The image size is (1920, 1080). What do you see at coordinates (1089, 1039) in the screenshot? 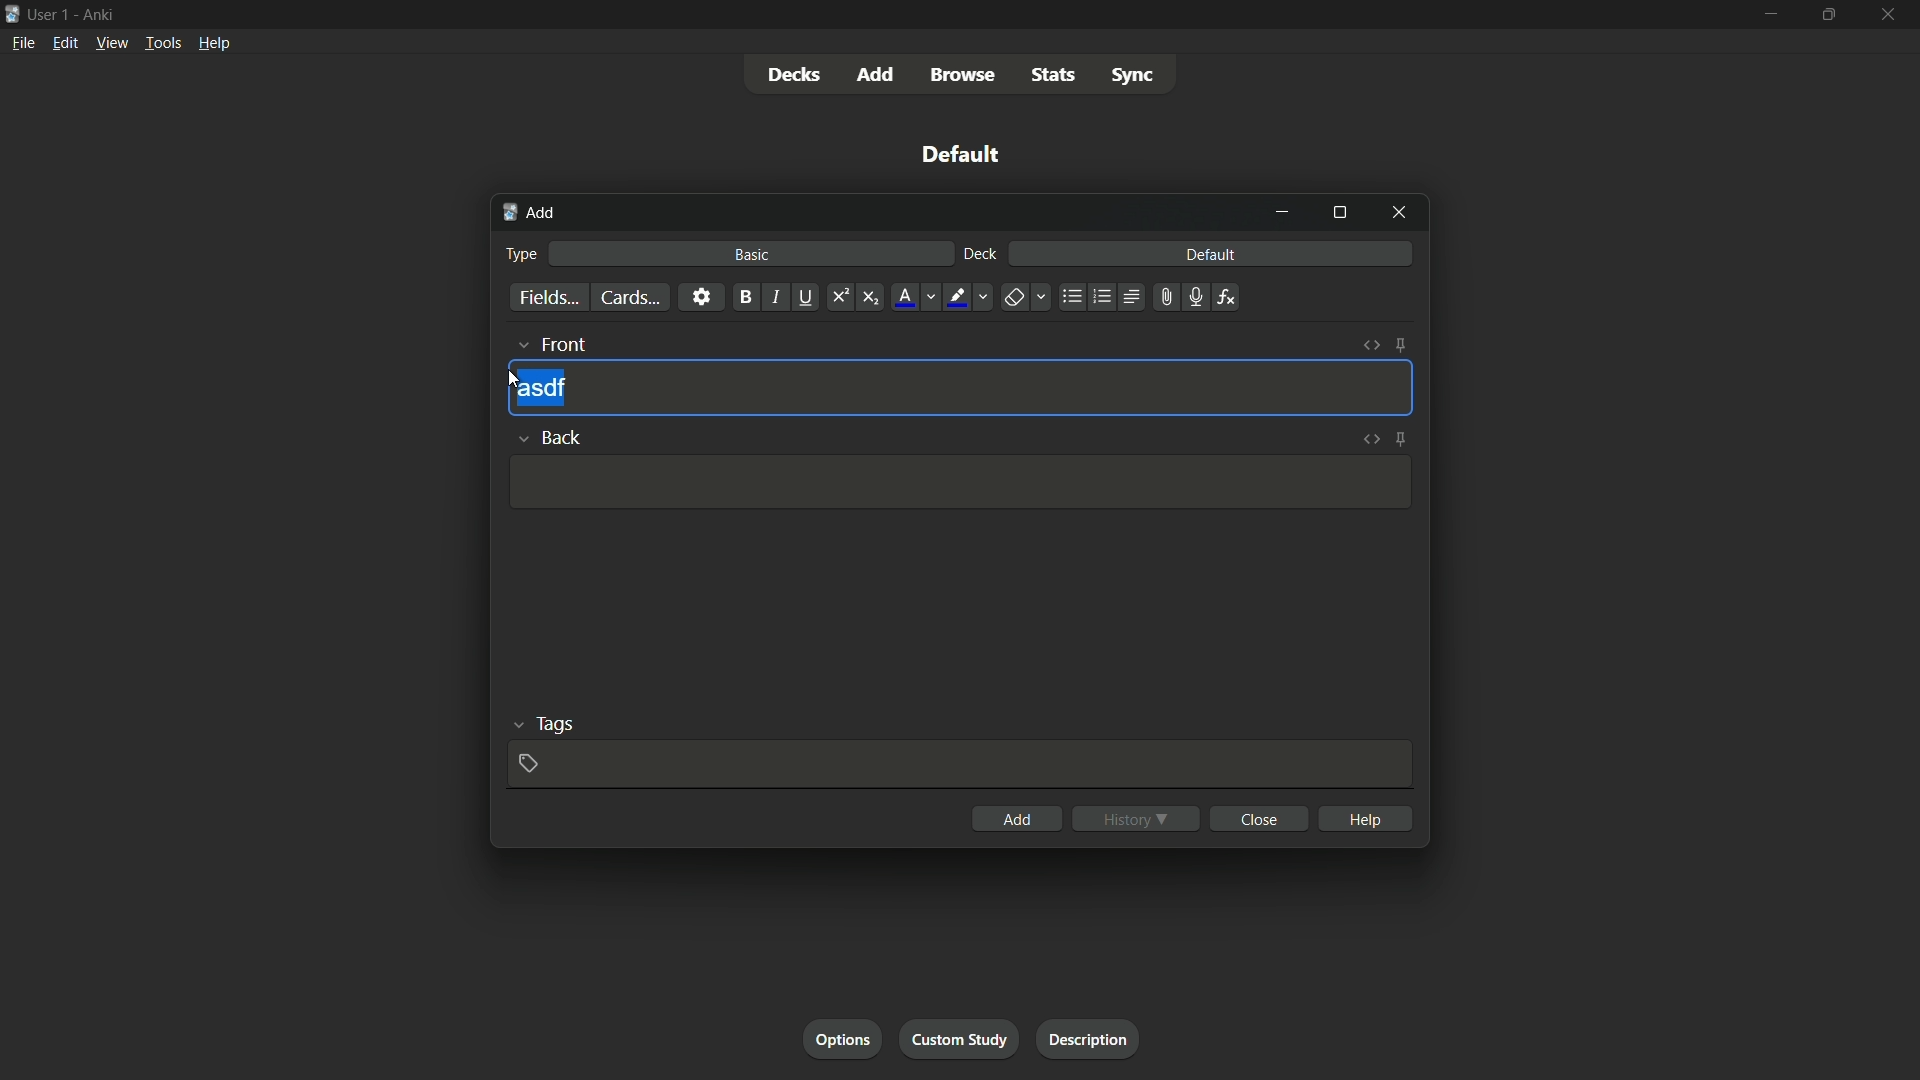
I see `description` at bounding box center [1089, 1039].